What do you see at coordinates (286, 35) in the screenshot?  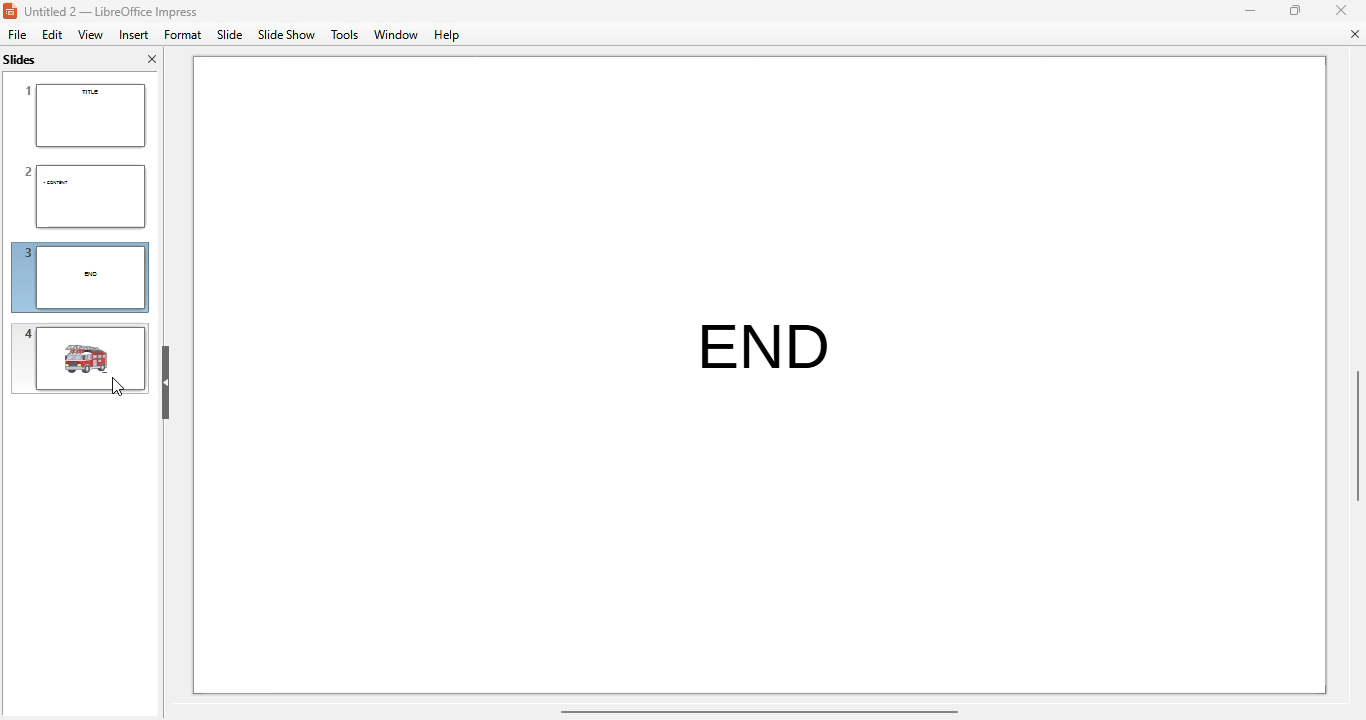 I see `slide show` at bounding box center [286, 35].